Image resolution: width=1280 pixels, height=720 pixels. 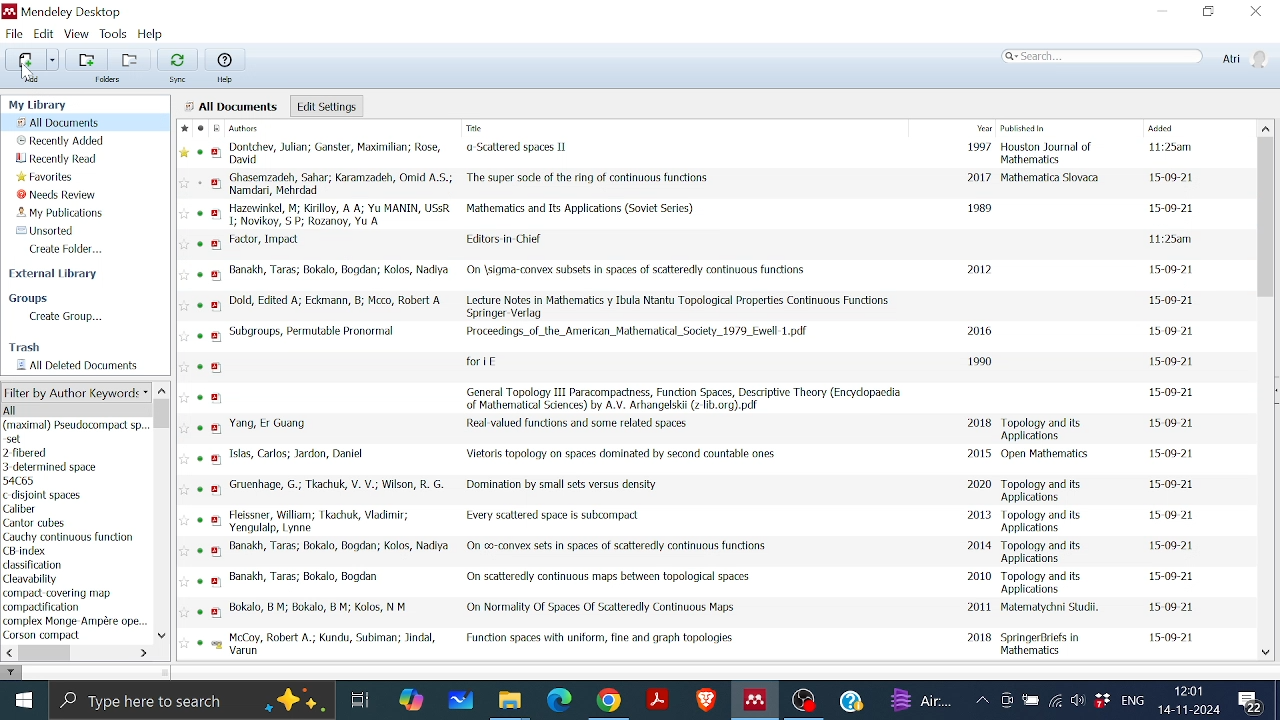 I want to click on Vertical scrollbar, so click(x=1266, y=218).